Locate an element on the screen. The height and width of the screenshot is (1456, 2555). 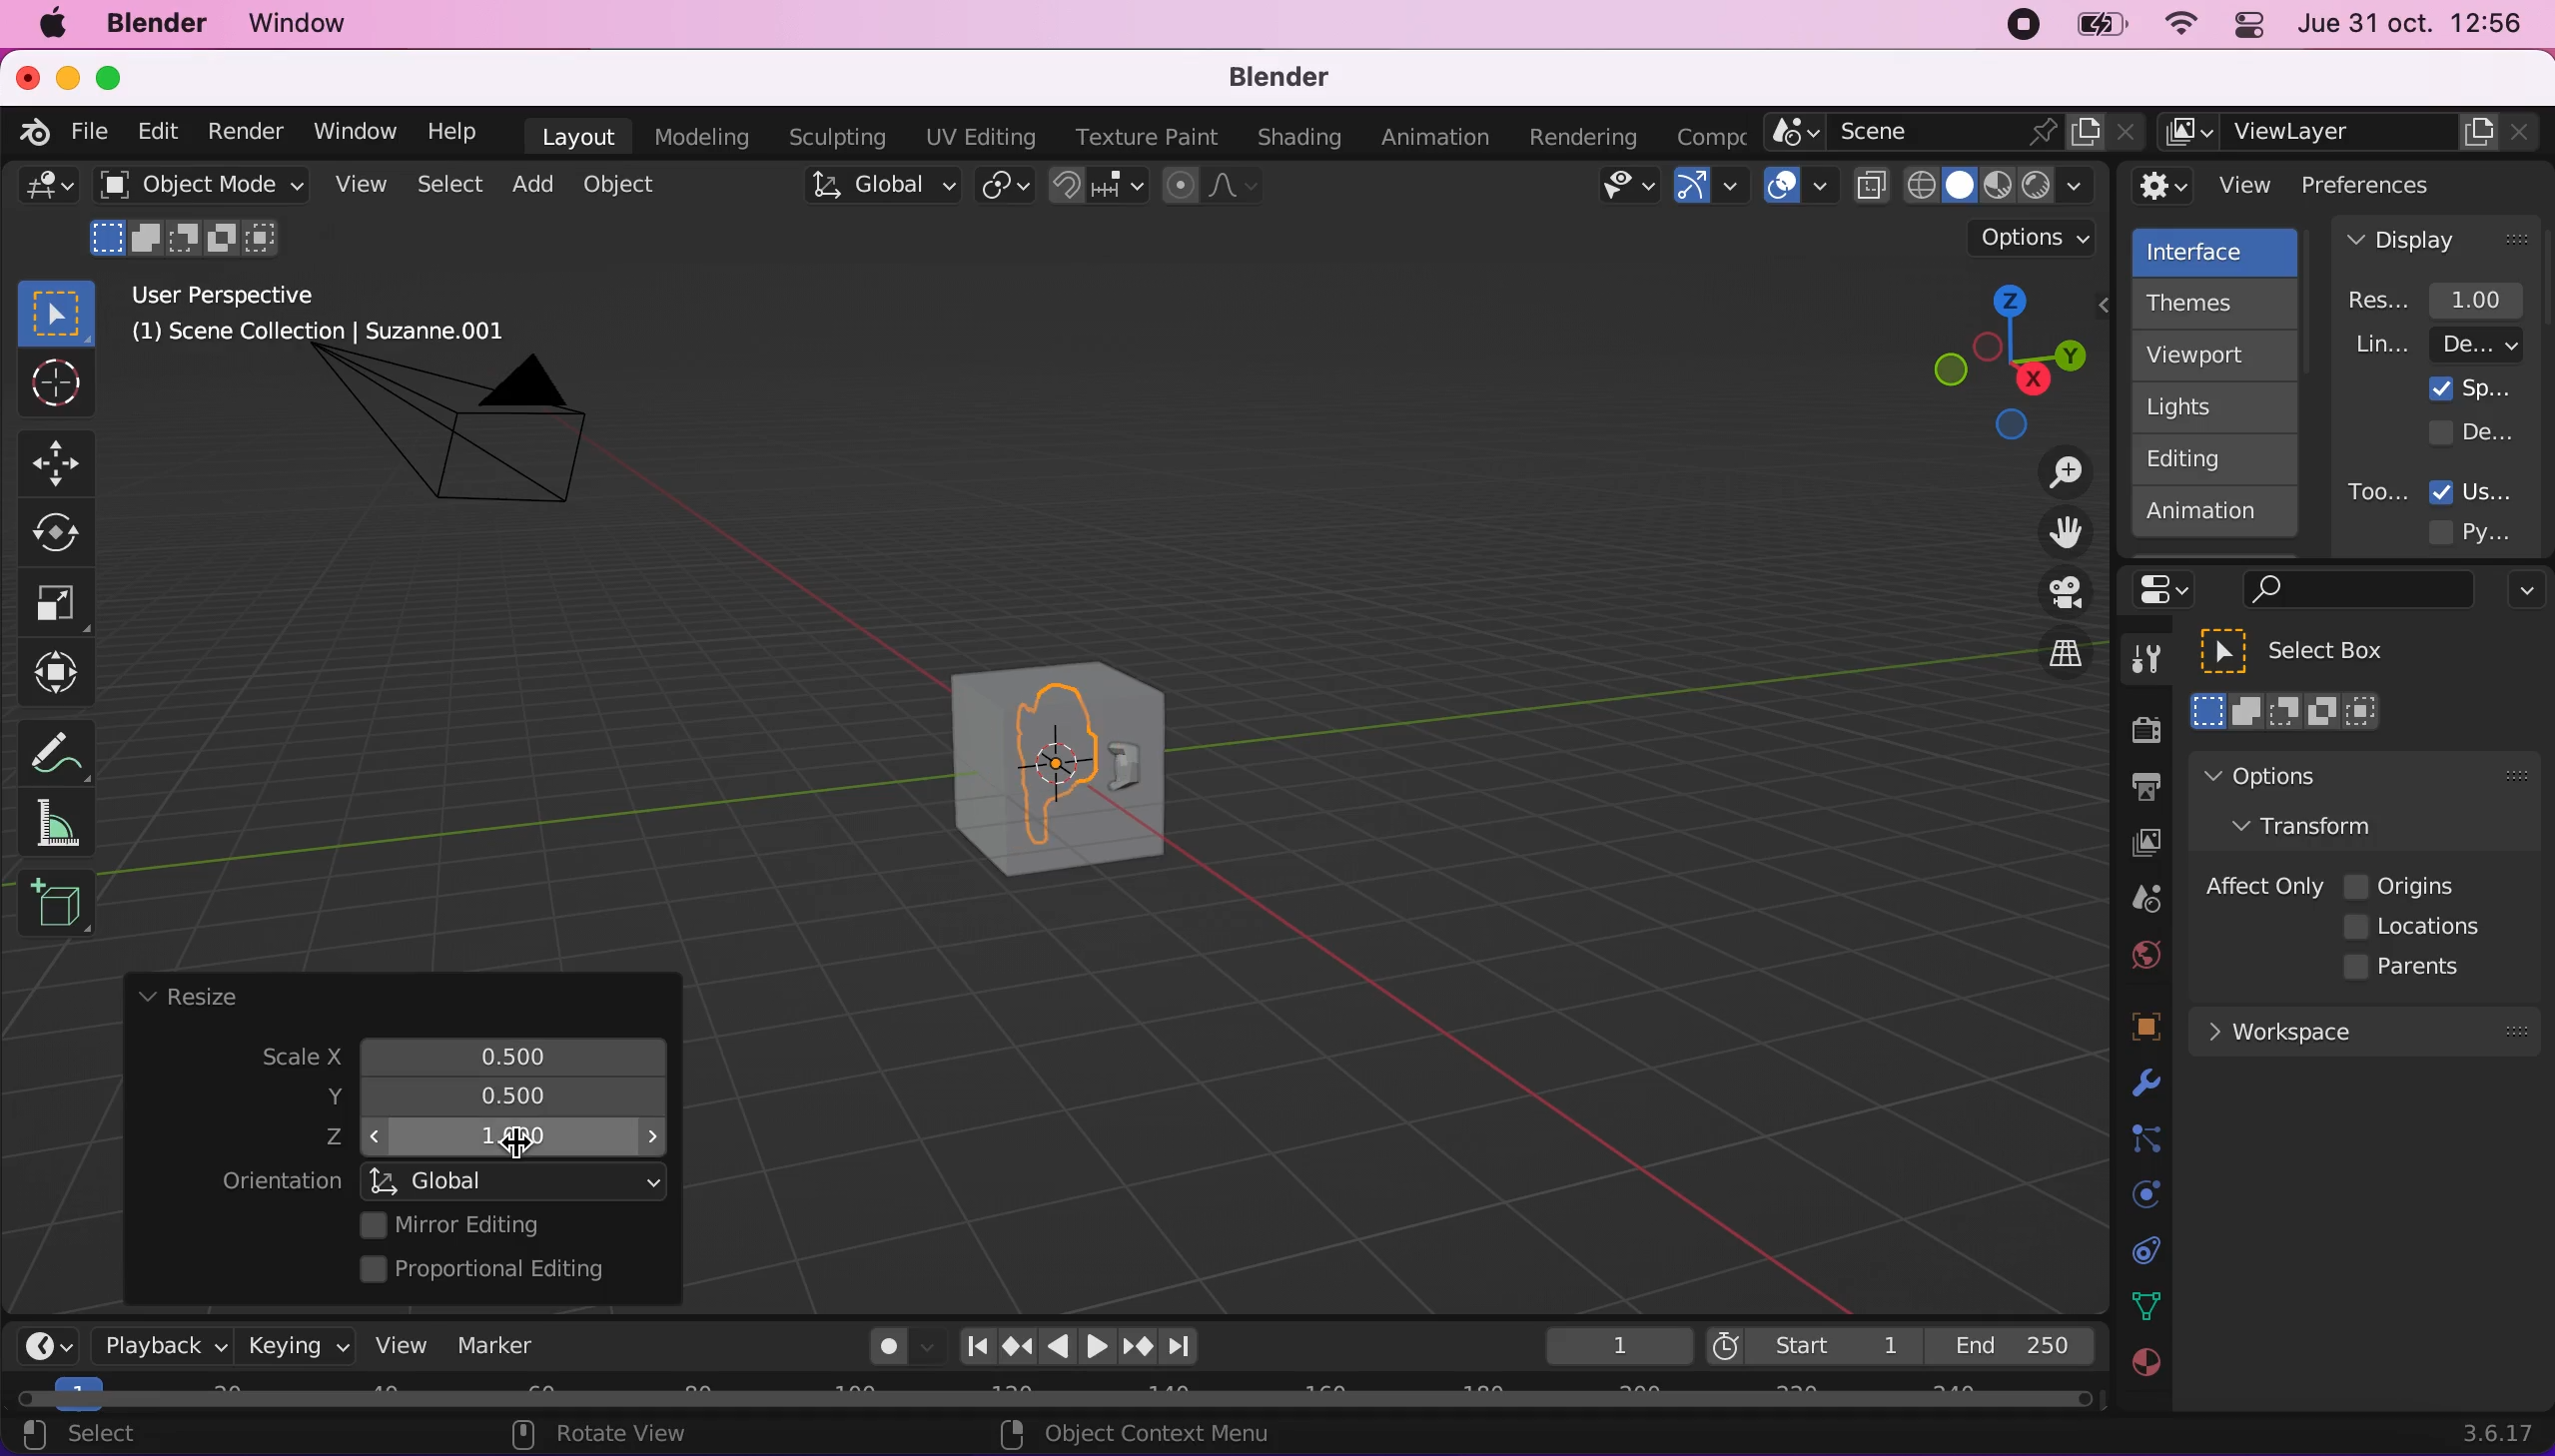
mirror editing is located at coordinates (508, 1224).